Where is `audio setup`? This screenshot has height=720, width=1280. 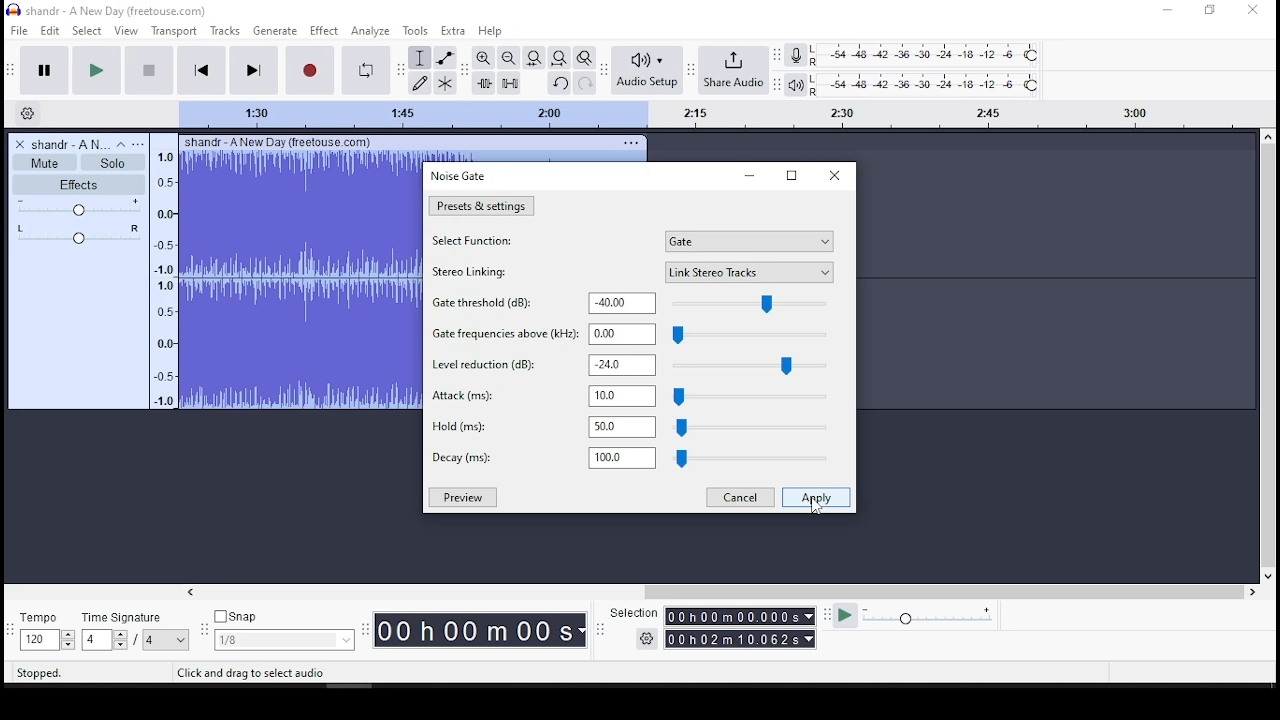 audio setup is located at coordinates (647, 71).